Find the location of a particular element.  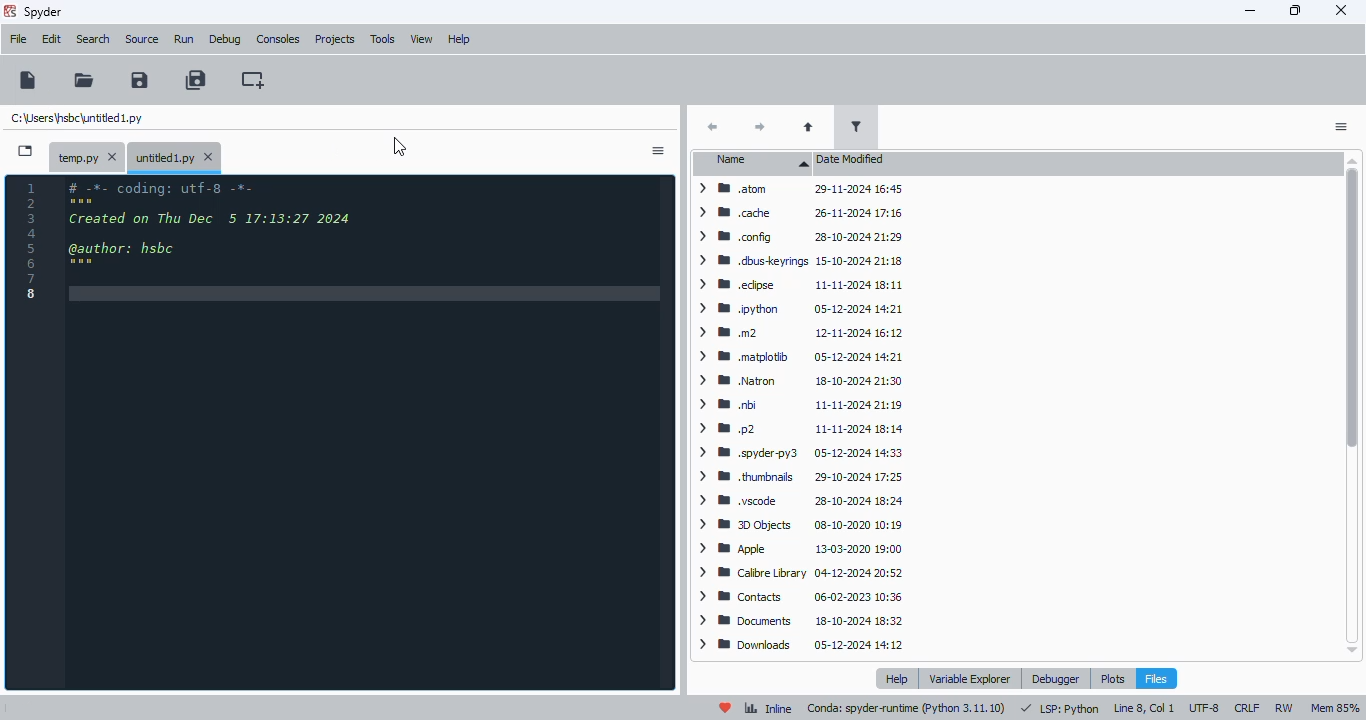

> BW .dbuskeyrings 15-10-2024 21:18 is located at coordinates (798, 261).